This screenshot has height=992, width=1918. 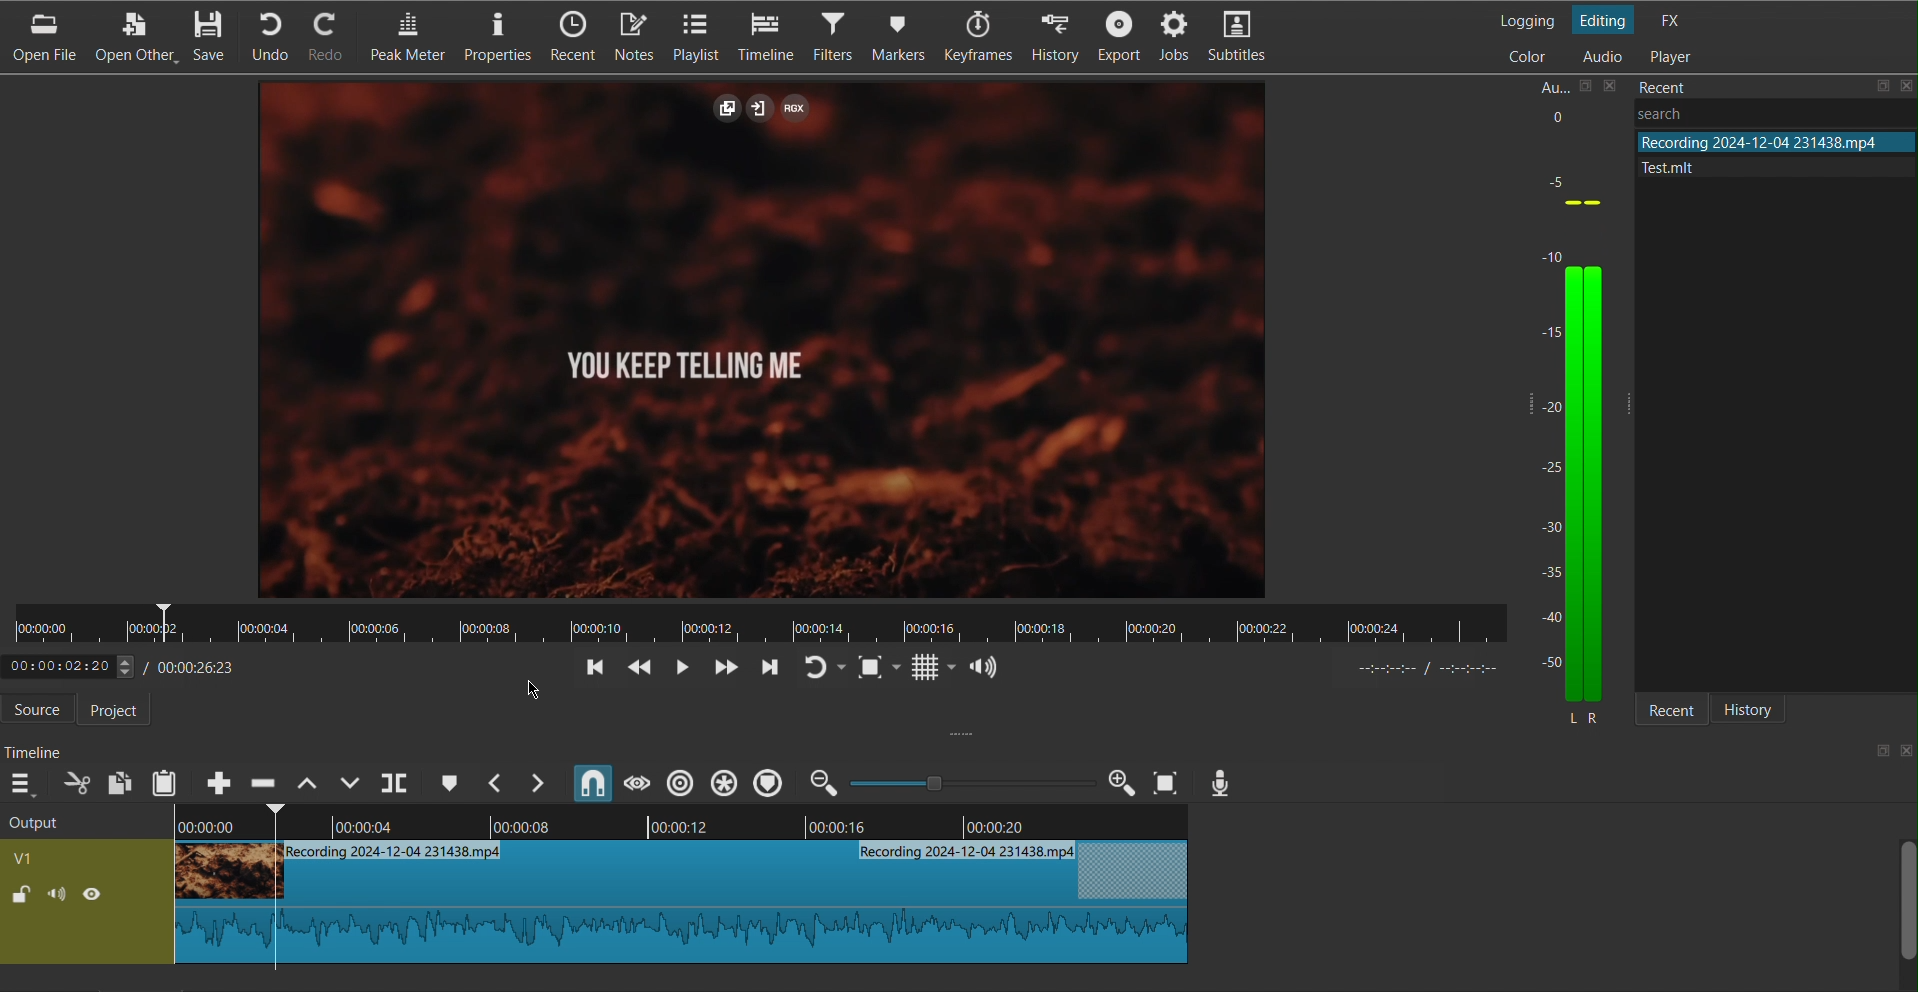 I want to click on Audio Levels, so click(x=1577, y=416).